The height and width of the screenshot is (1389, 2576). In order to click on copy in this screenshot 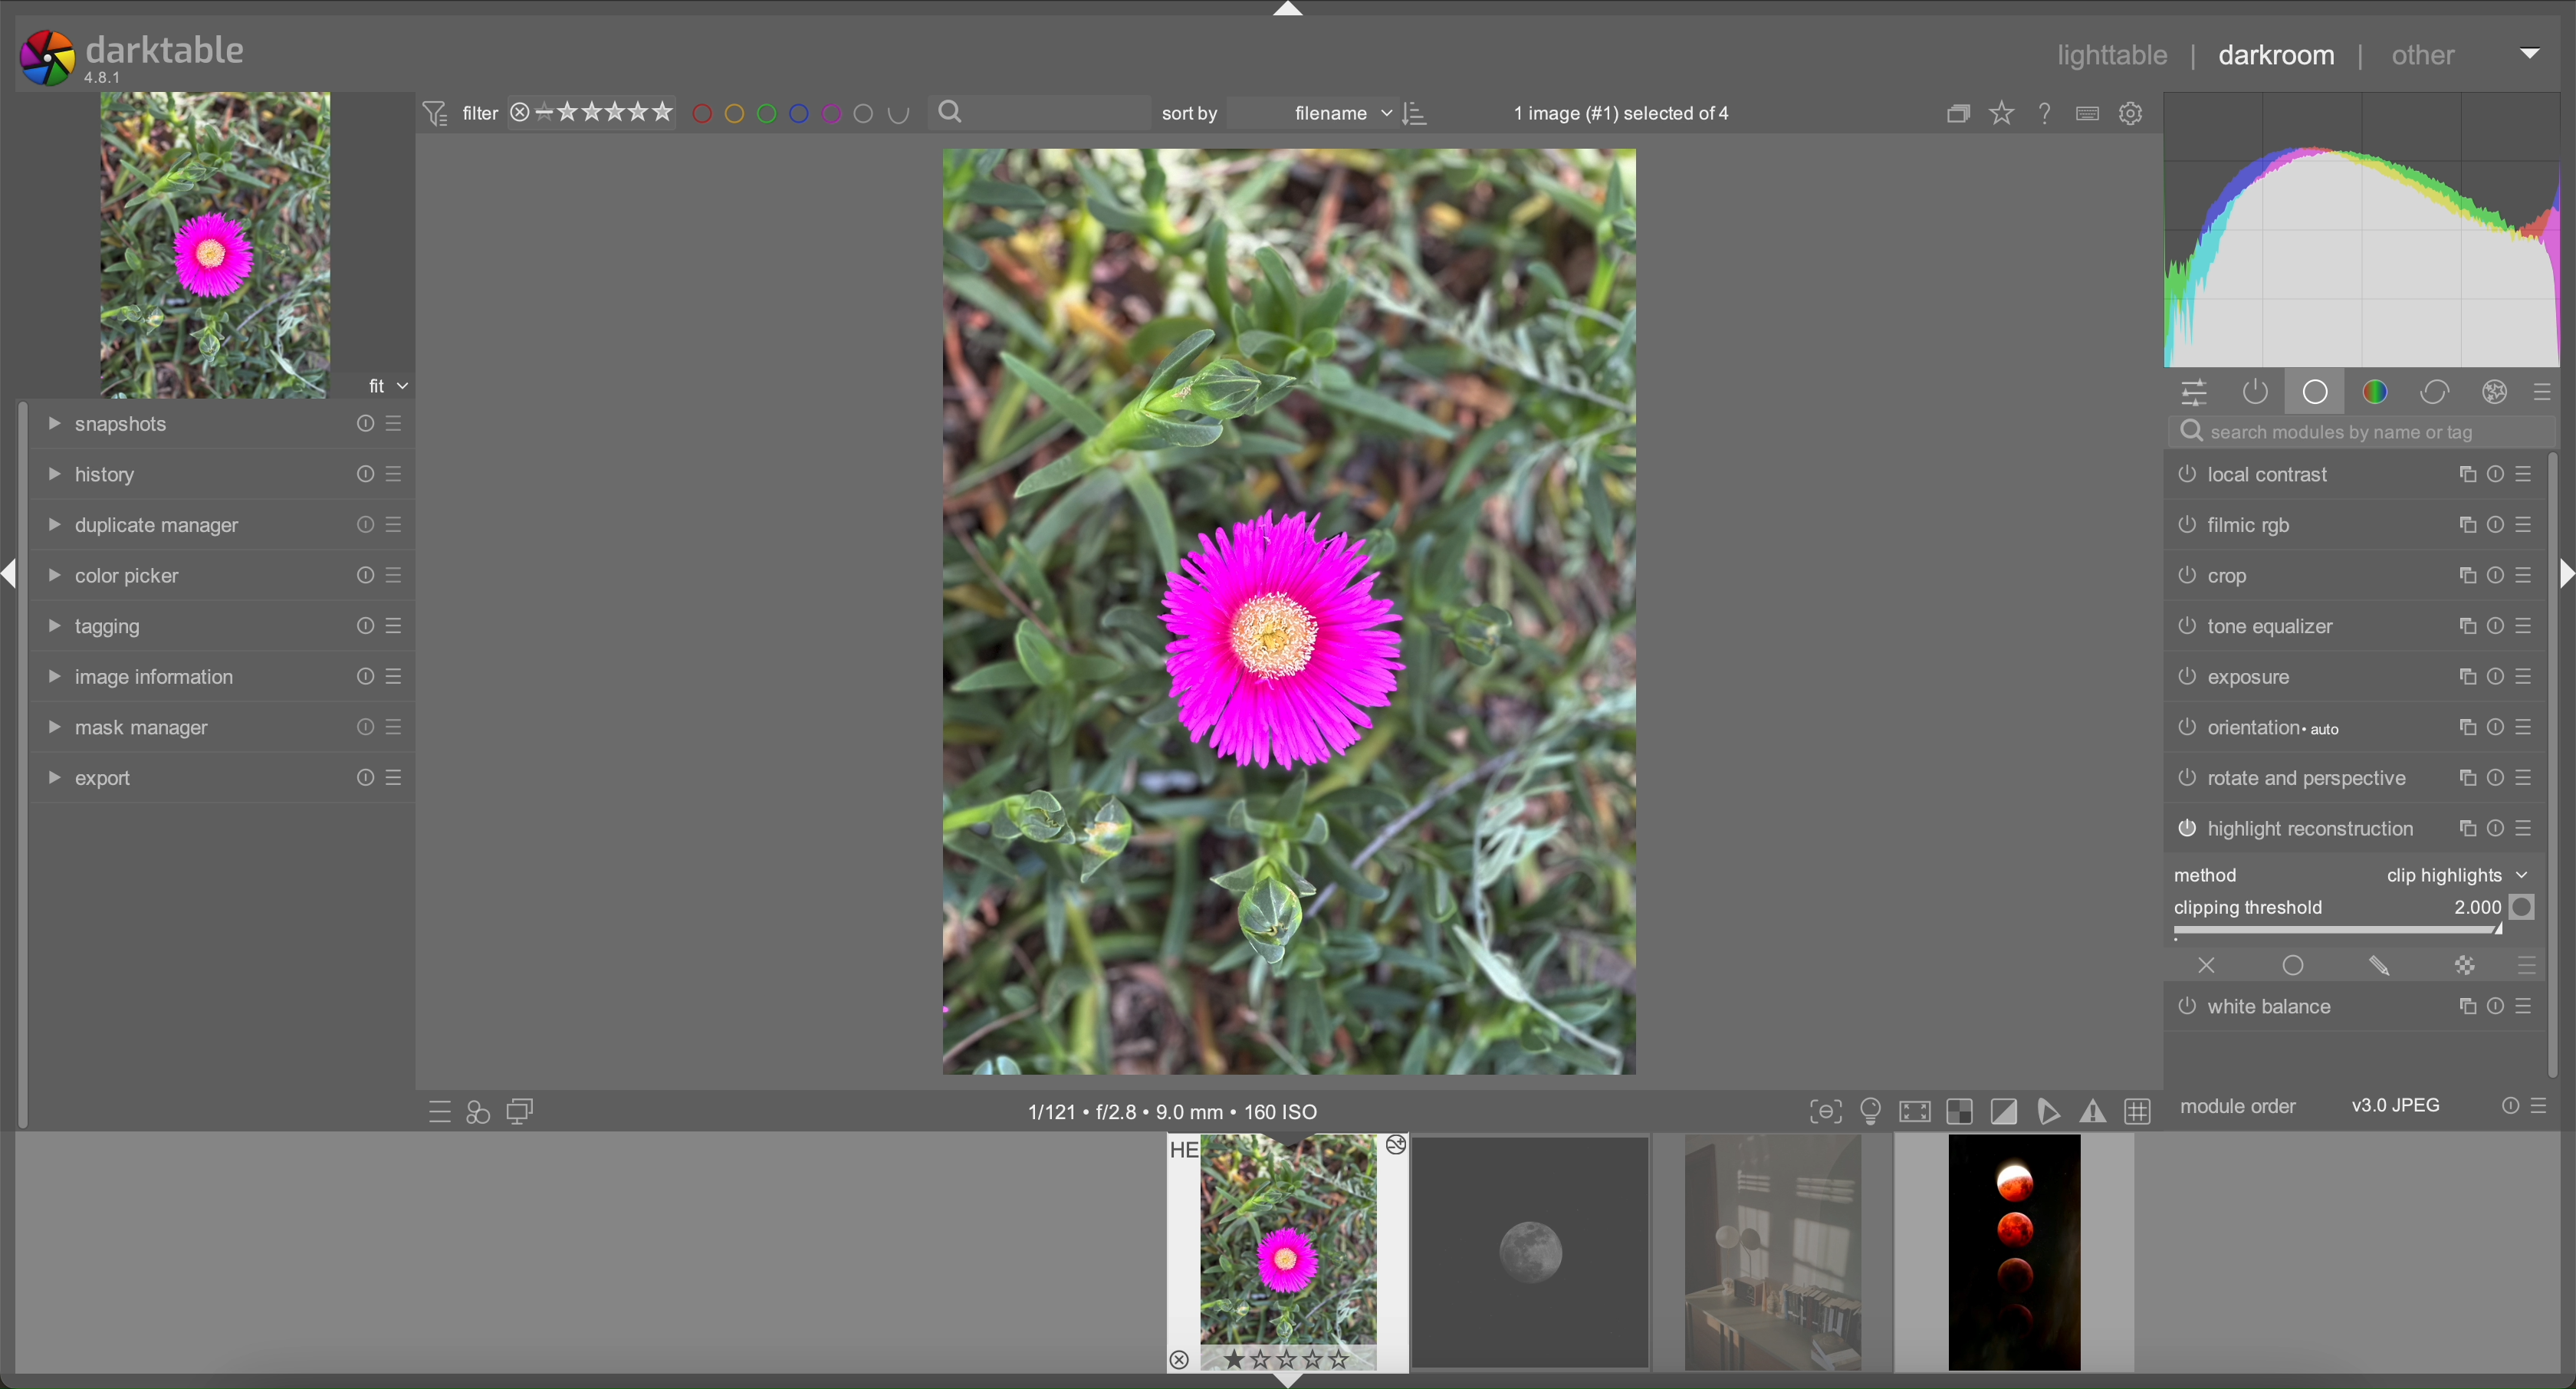, I will do `click(1959, 114)`.